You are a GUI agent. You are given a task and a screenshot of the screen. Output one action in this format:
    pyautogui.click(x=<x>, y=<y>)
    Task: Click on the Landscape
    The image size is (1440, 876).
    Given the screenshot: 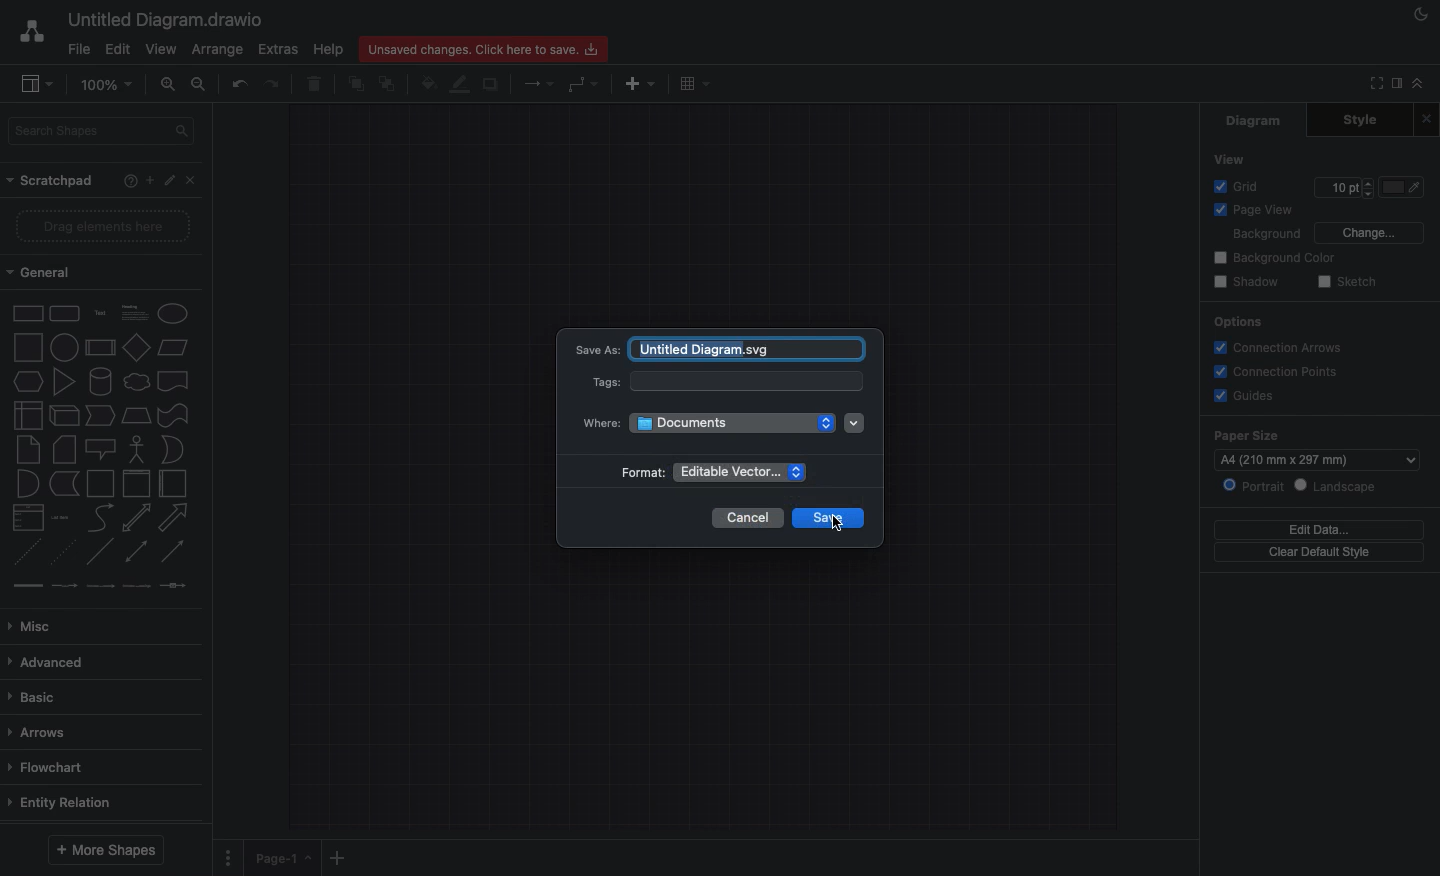 What is the action you would take?
    pyautogui.click(x=1344, y=485)
    